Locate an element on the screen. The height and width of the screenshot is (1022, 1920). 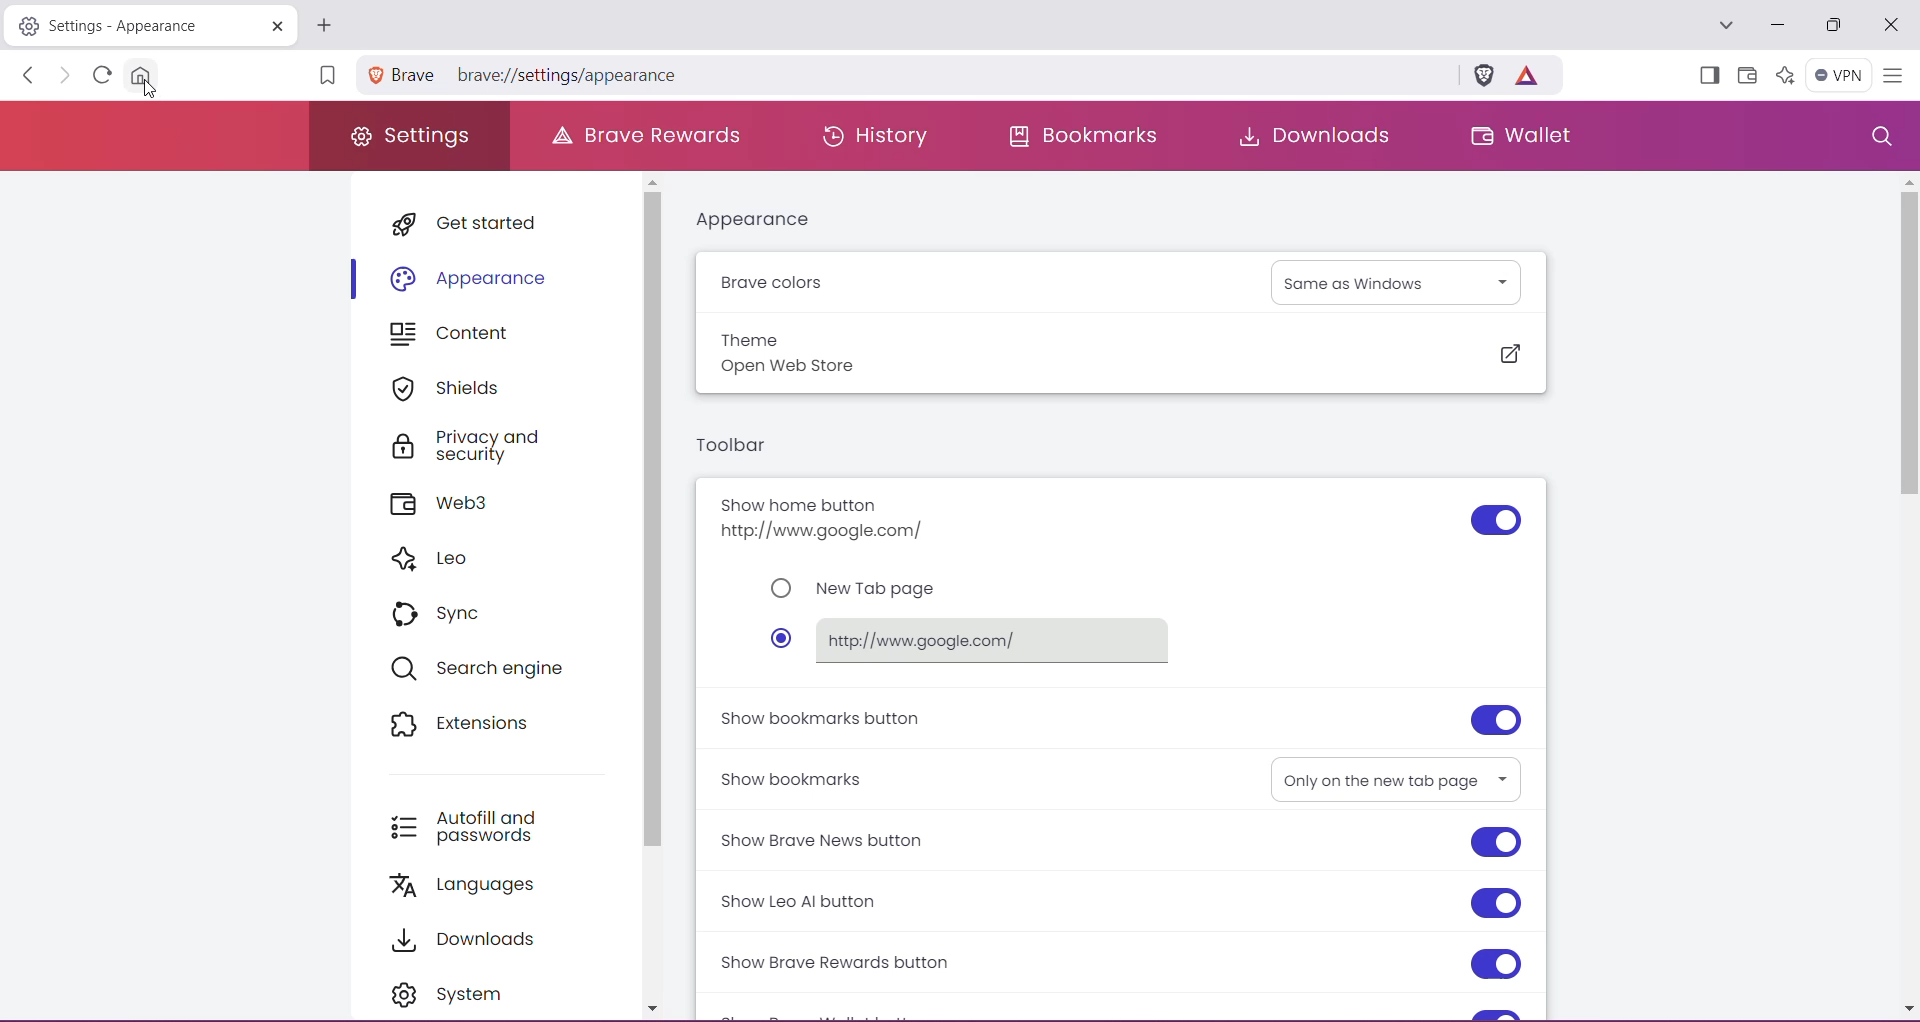
Wallet is located at coordinates (1519, 138).